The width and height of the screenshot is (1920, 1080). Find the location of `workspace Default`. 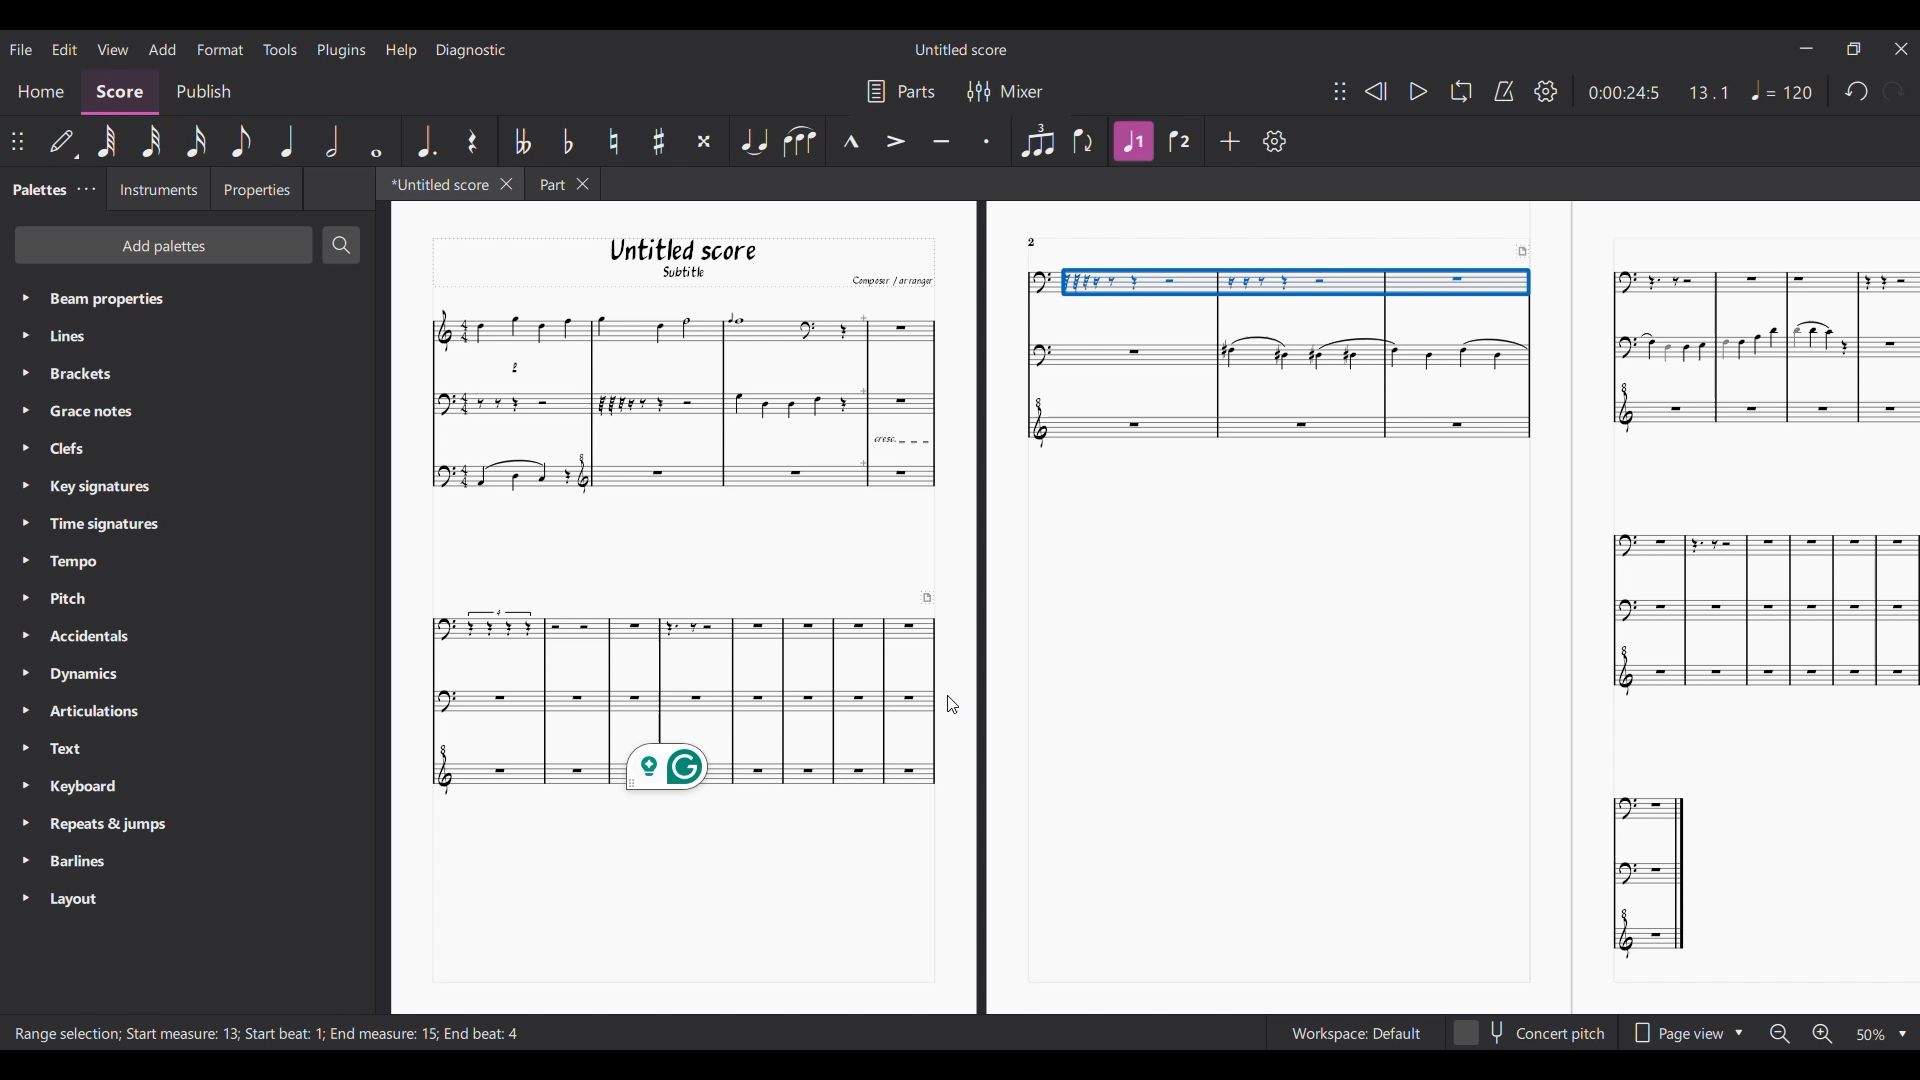

workspace Default is located at coordinates (1352, 1034).